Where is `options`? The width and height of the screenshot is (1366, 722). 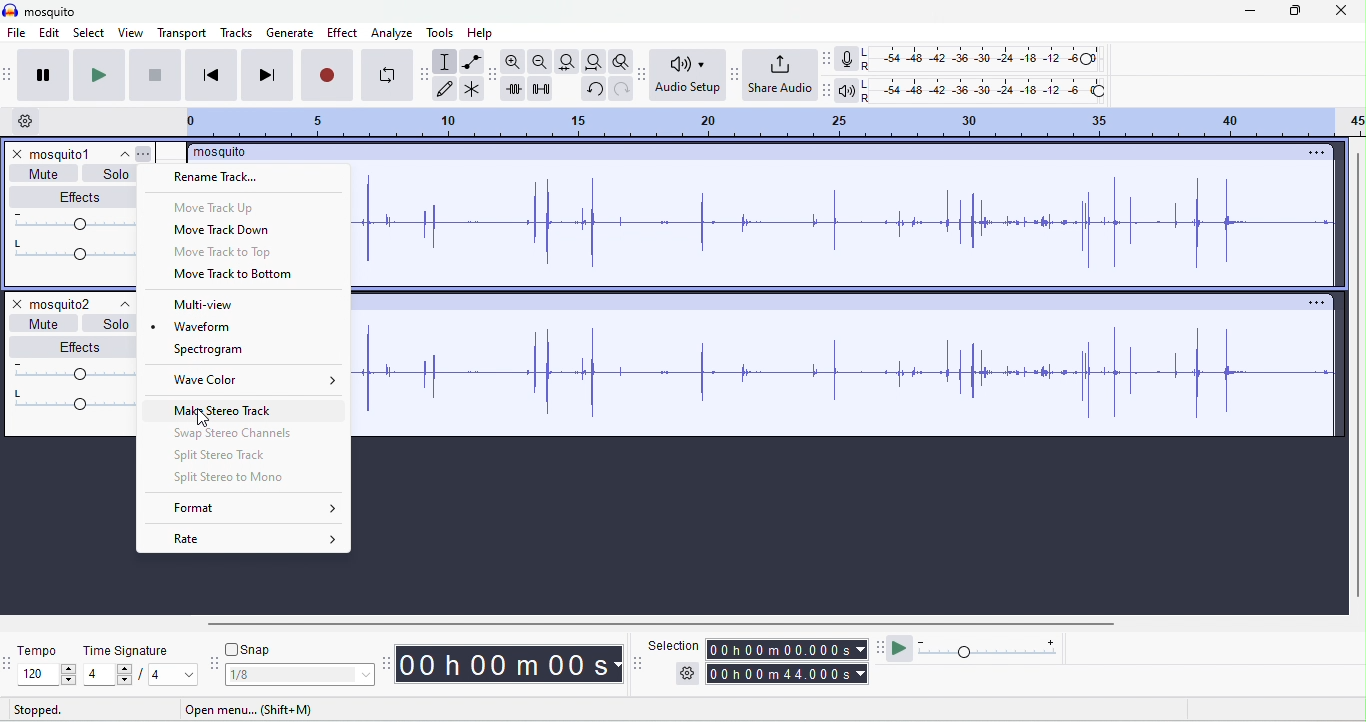 options is located at coordinates (688, 671).